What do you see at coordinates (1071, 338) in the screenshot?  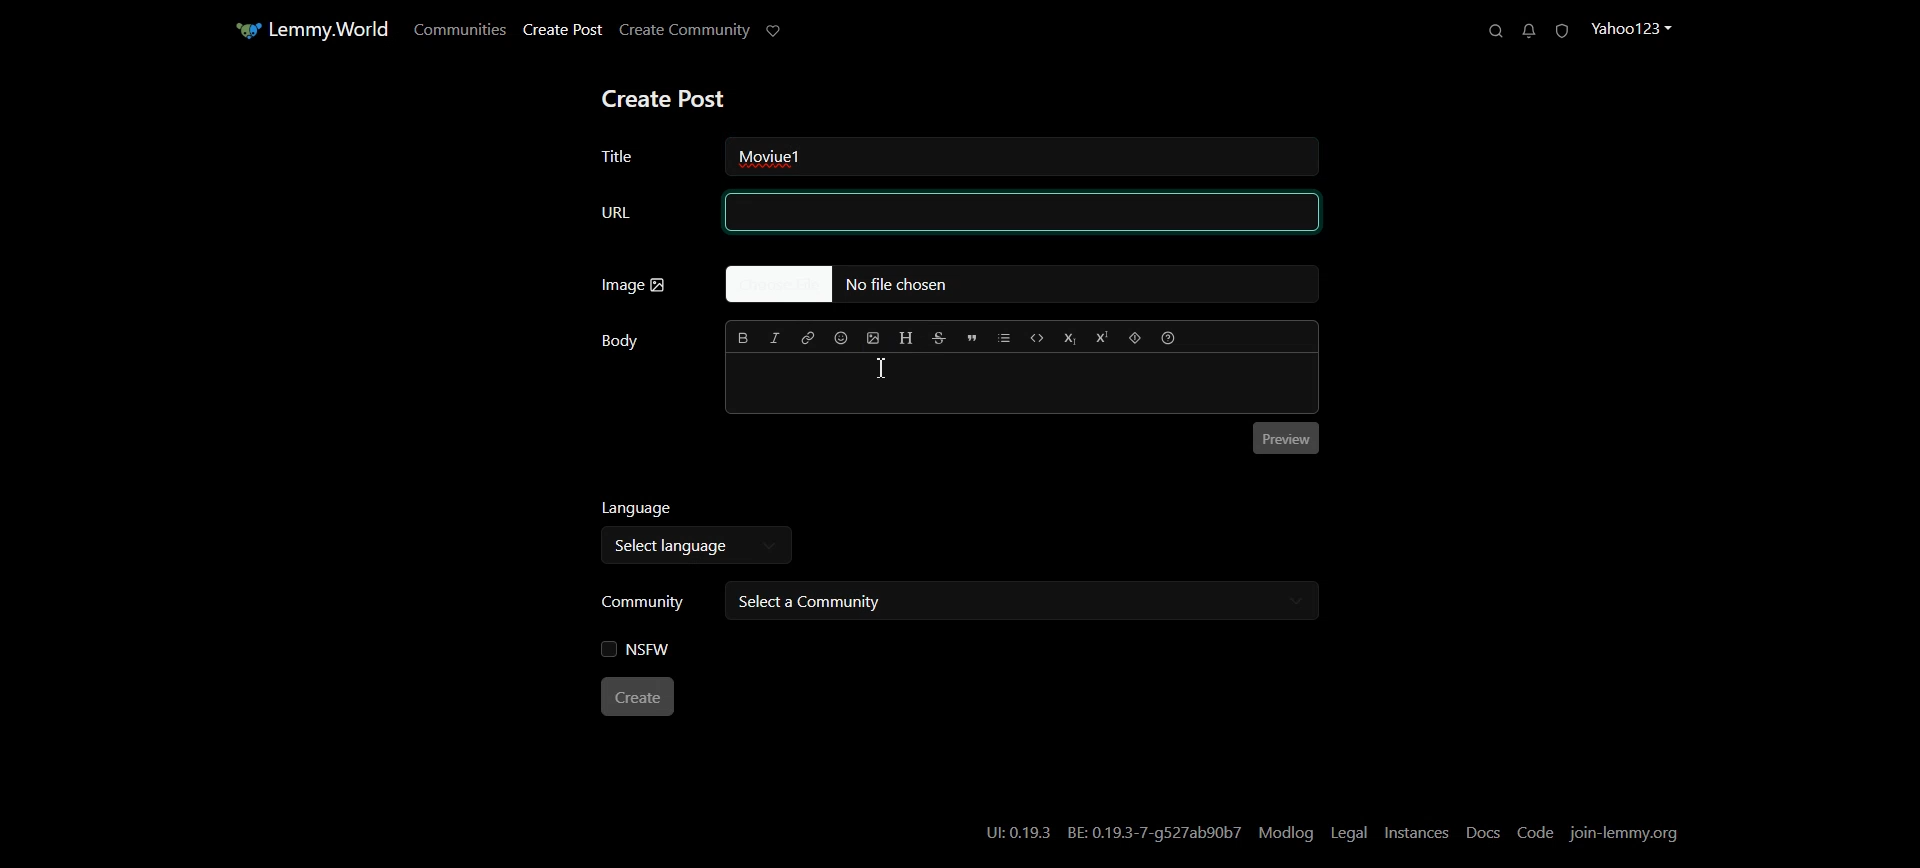 I see `Subscript` at bounding box center [1071, 338].